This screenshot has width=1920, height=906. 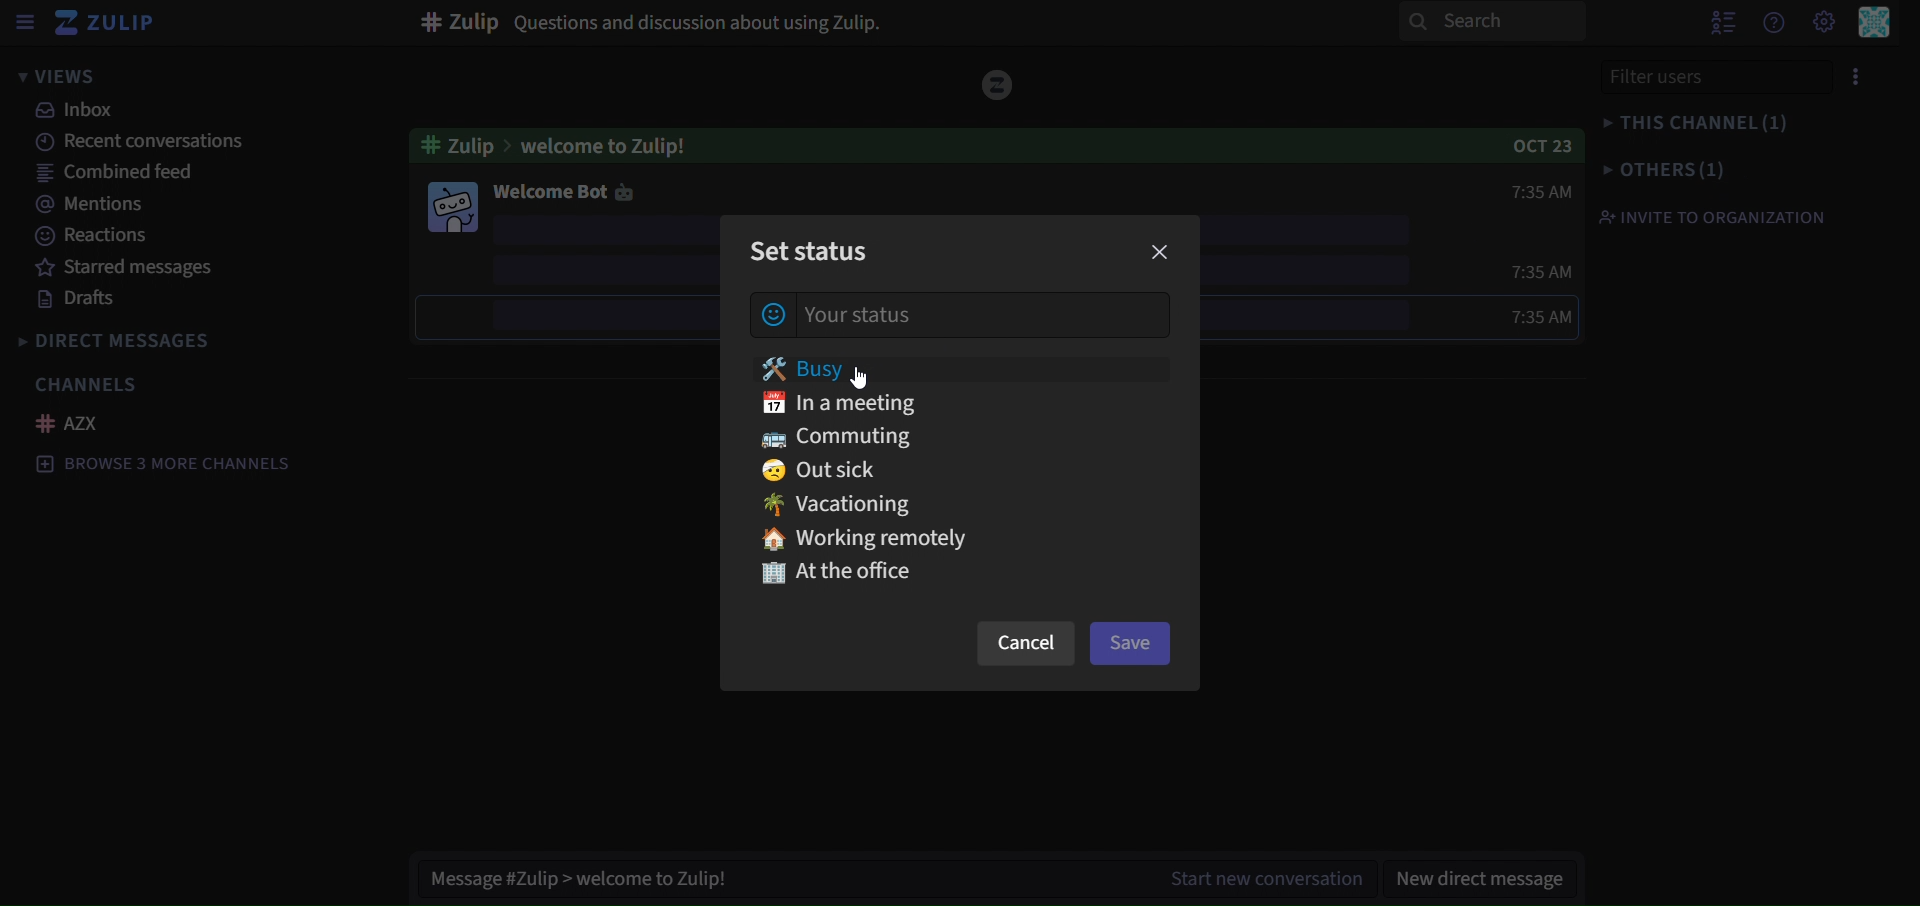 What do you see at coordinates (997, 83) in the screenshot?
I see `icon` at bounding box center [997, 83].